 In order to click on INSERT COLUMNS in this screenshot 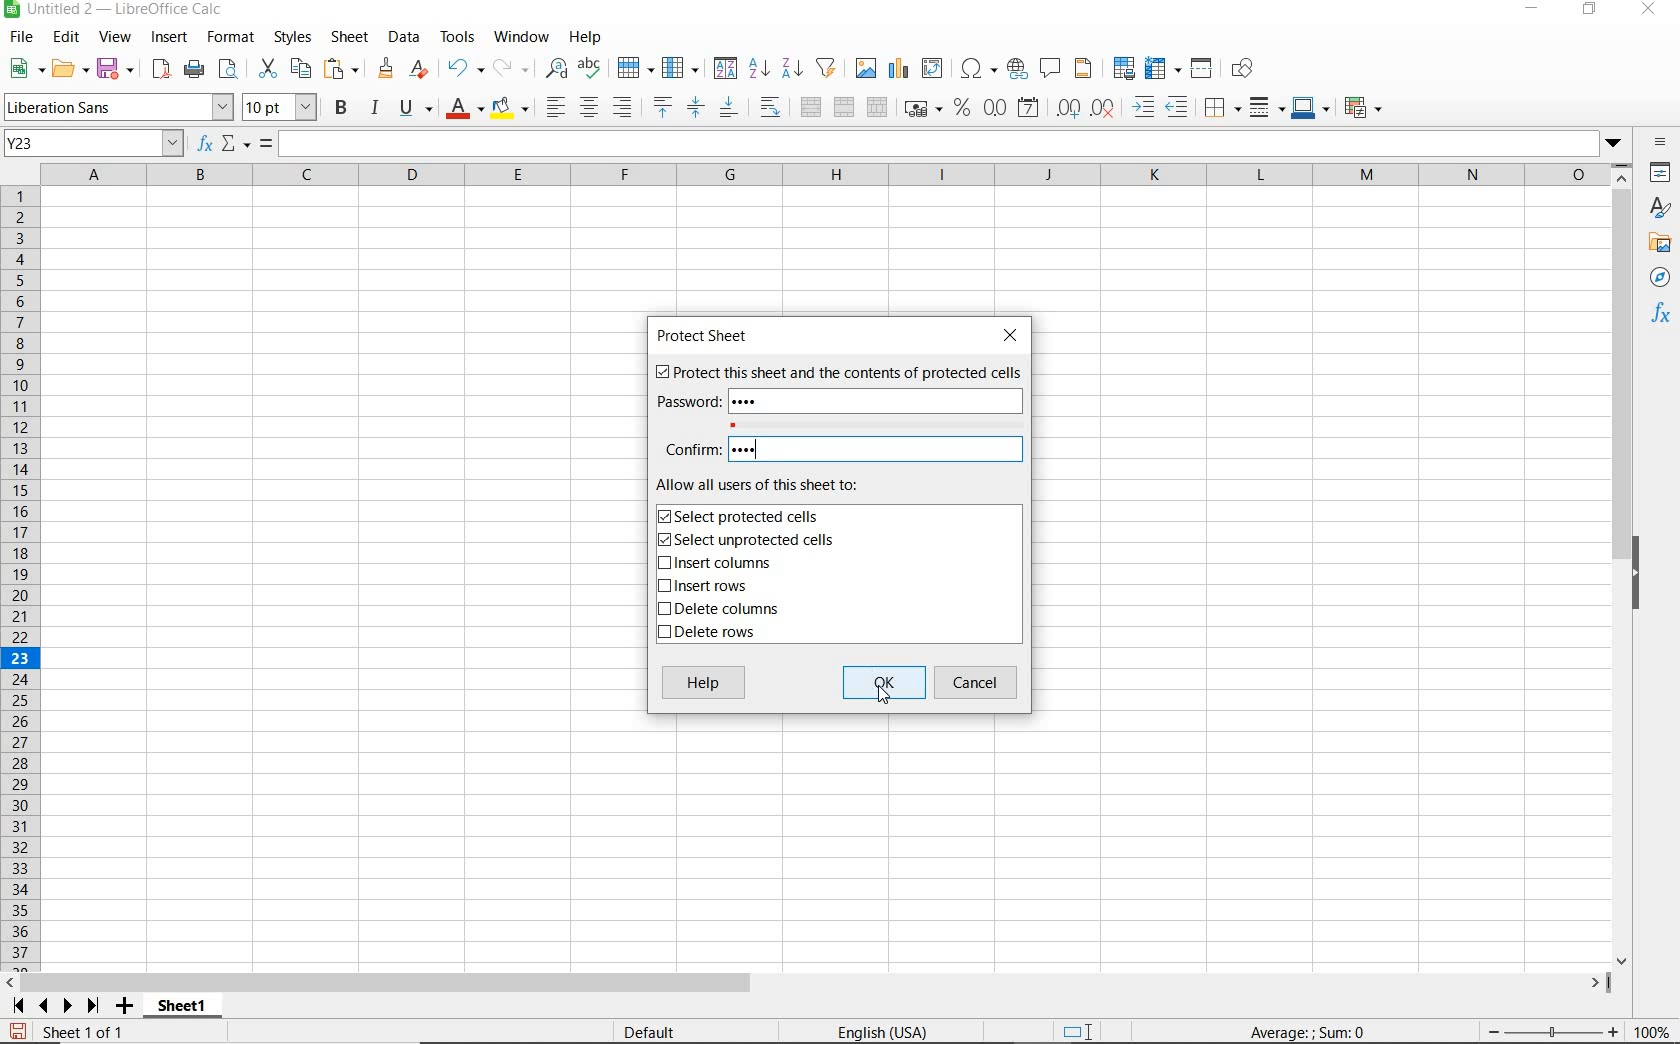, I will do `click(714, 565)`.